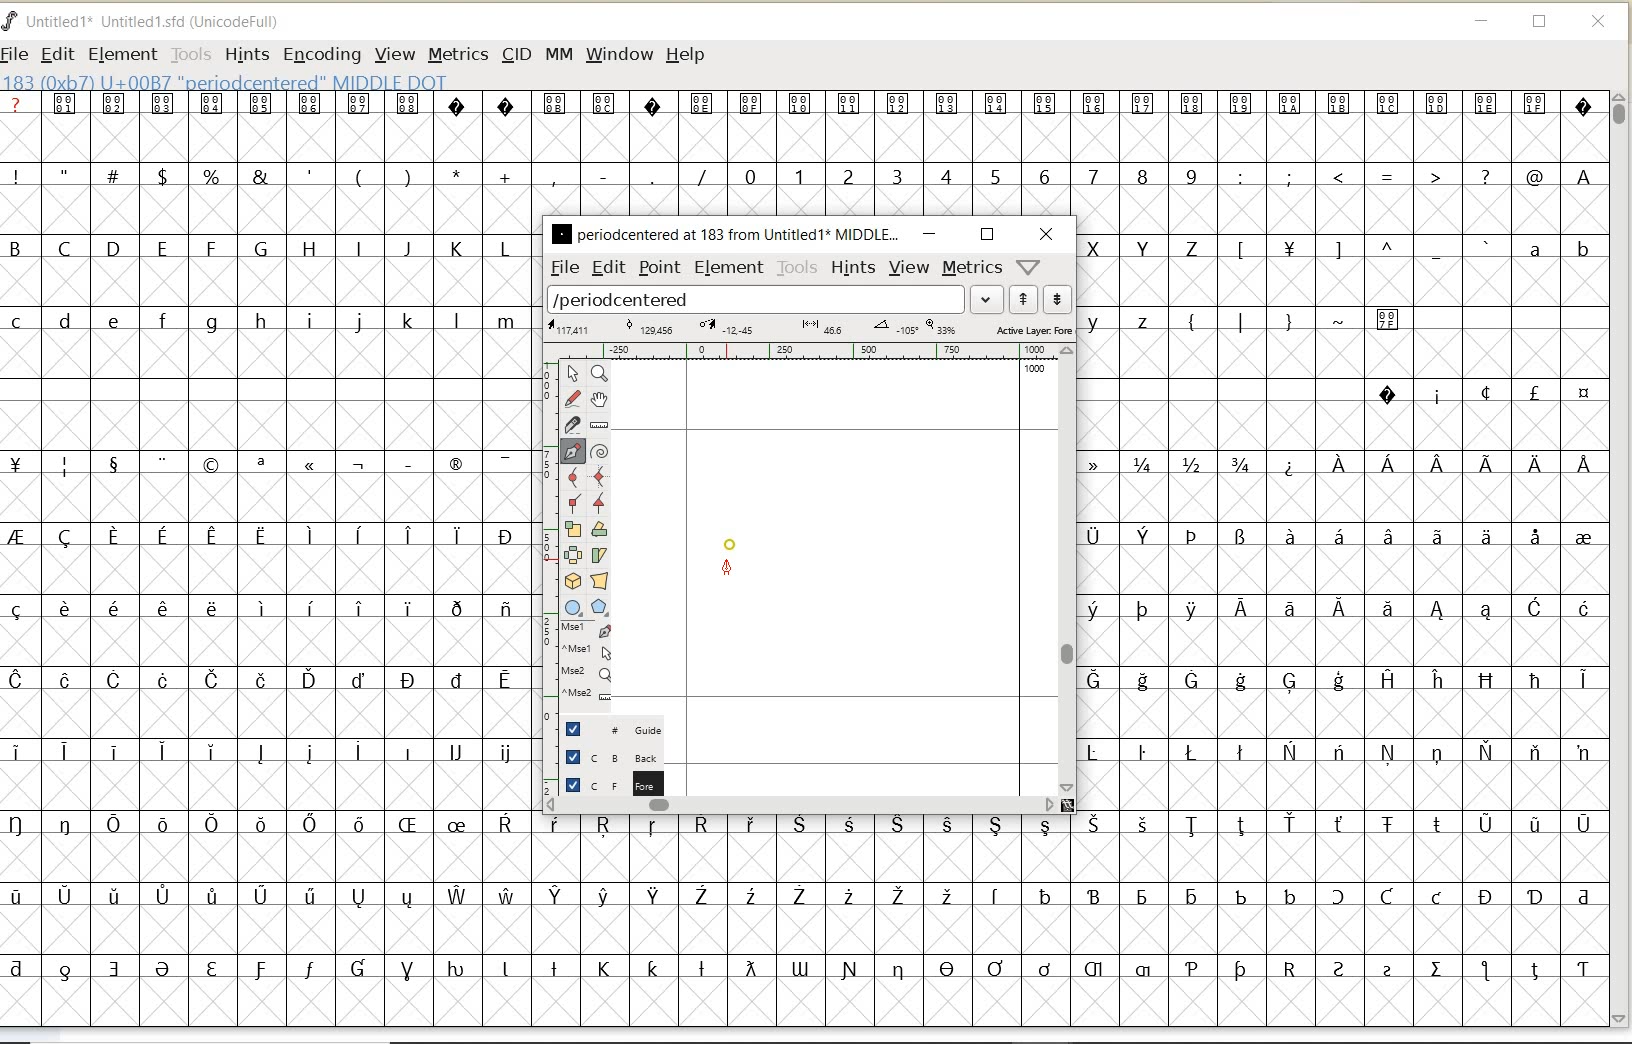 The image size is (1632, 1044). What do you see at coordinates (1069, 568) in the screenshot?
I see `scrollbar` at bounding box center [1069, 568].